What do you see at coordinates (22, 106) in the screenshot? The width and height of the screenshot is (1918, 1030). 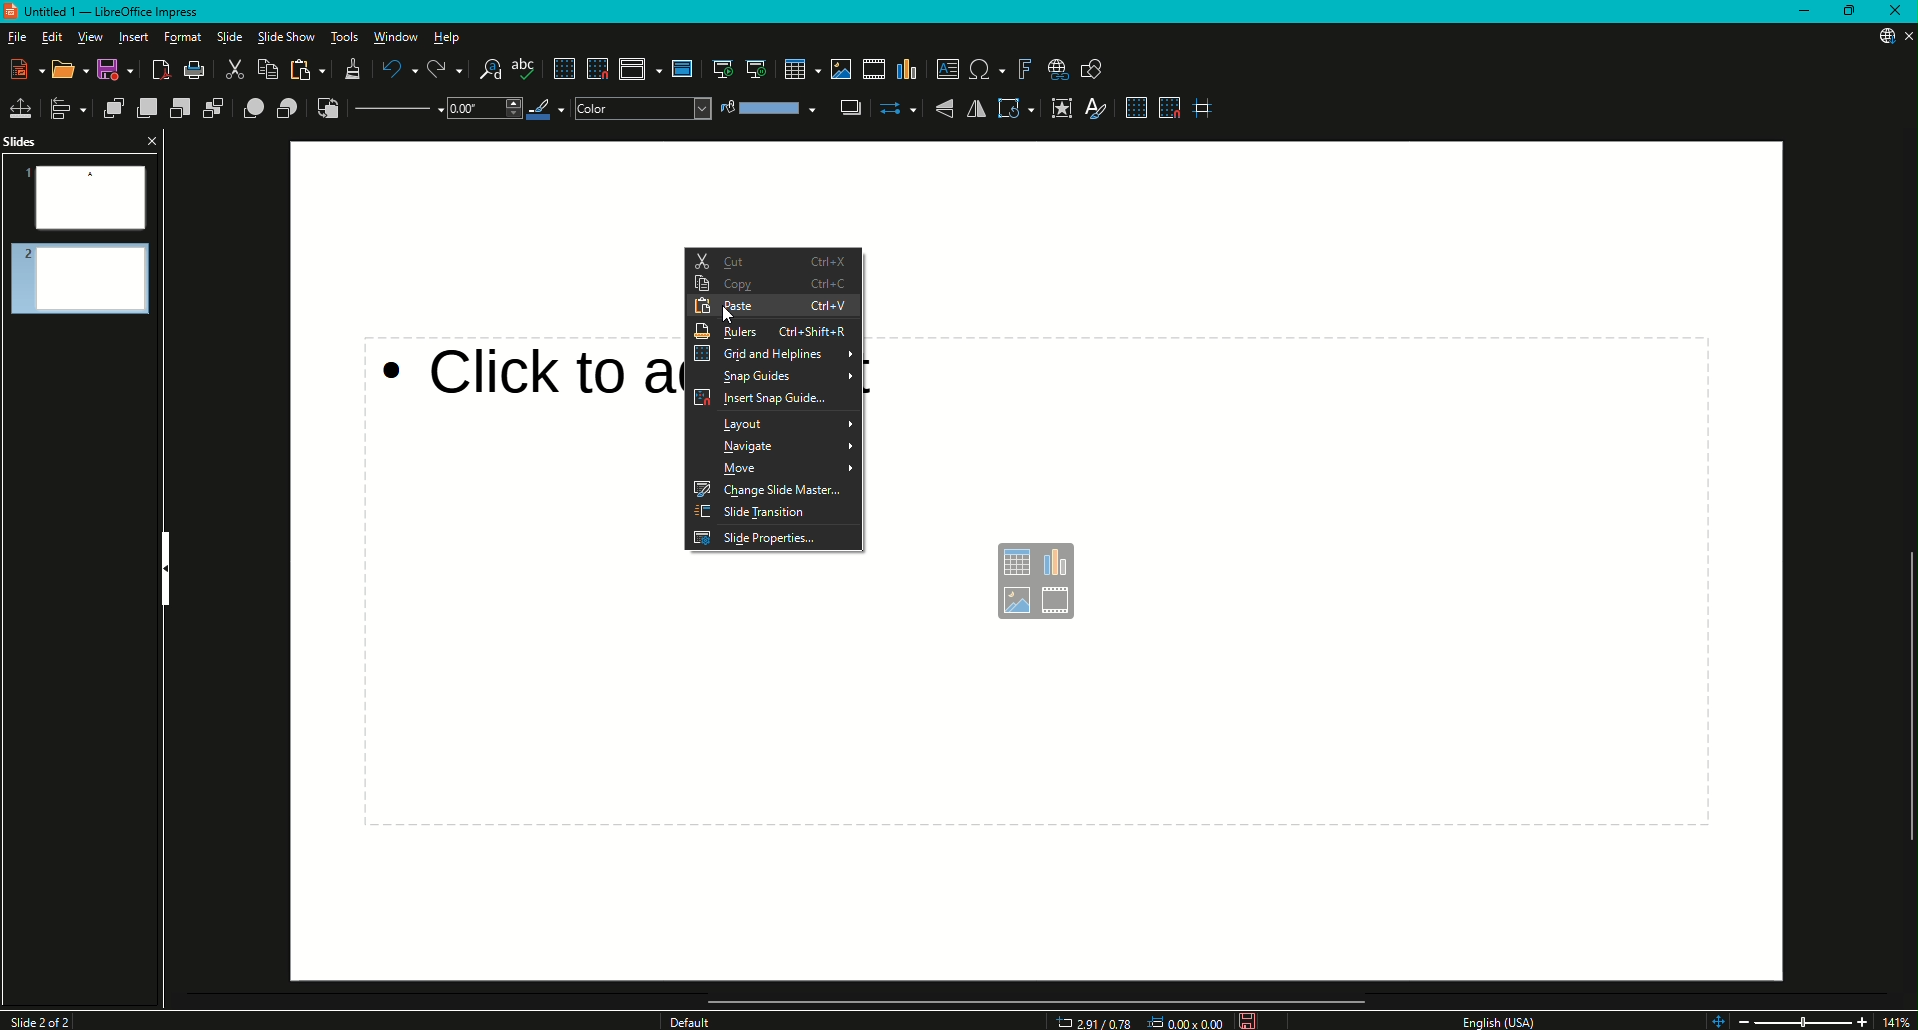 I see `Position and Size` at bounding box center [22, 106].